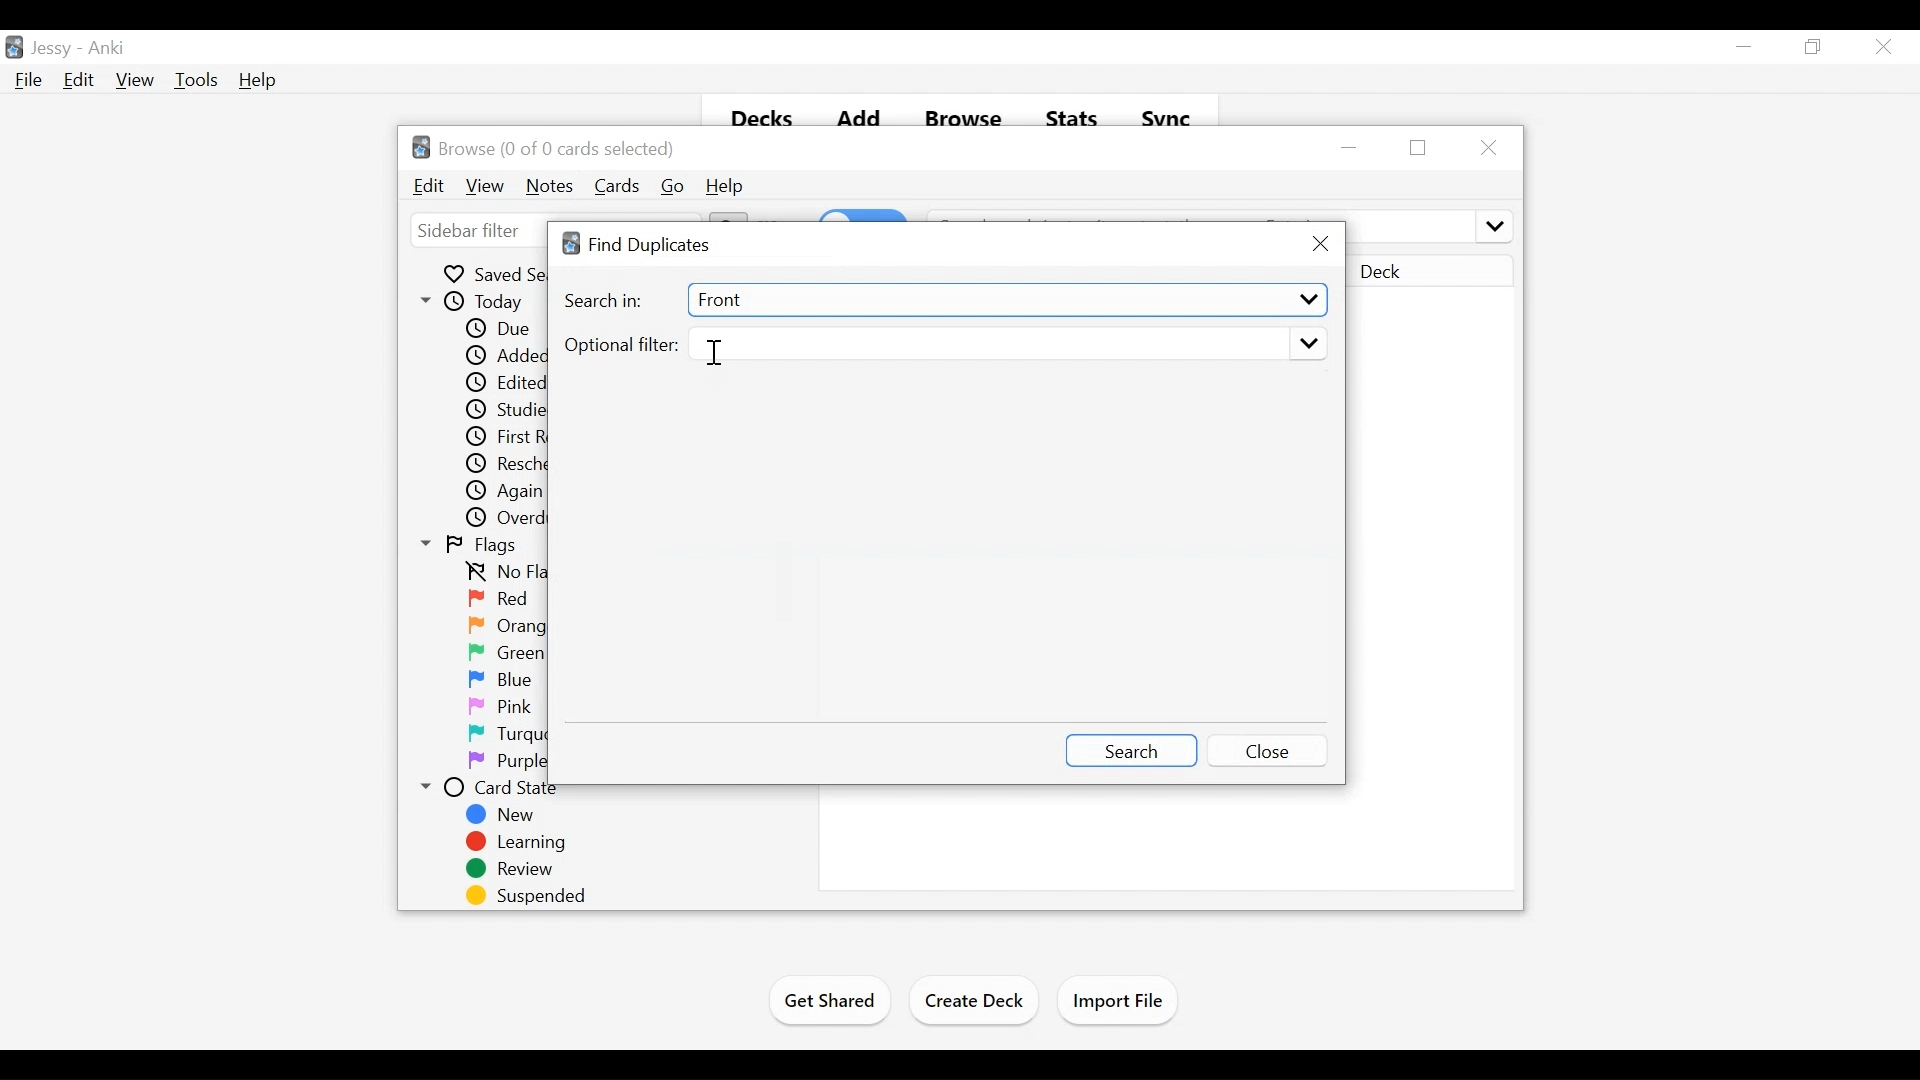  What do you see at coordinates (640, 245) in the screenshot?
I see `Find Duplicates` at bounding box center [640, 245].